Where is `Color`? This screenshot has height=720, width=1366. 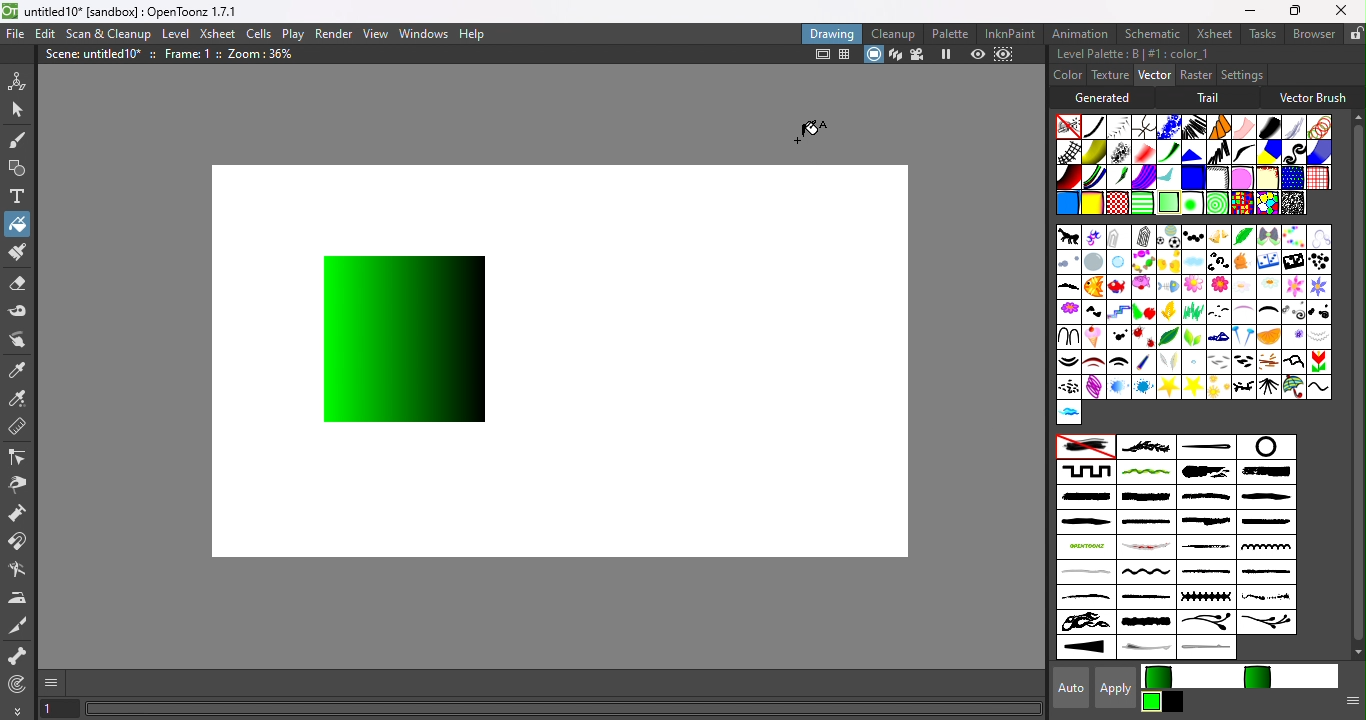 Color is located at coordinates (1068, 74).